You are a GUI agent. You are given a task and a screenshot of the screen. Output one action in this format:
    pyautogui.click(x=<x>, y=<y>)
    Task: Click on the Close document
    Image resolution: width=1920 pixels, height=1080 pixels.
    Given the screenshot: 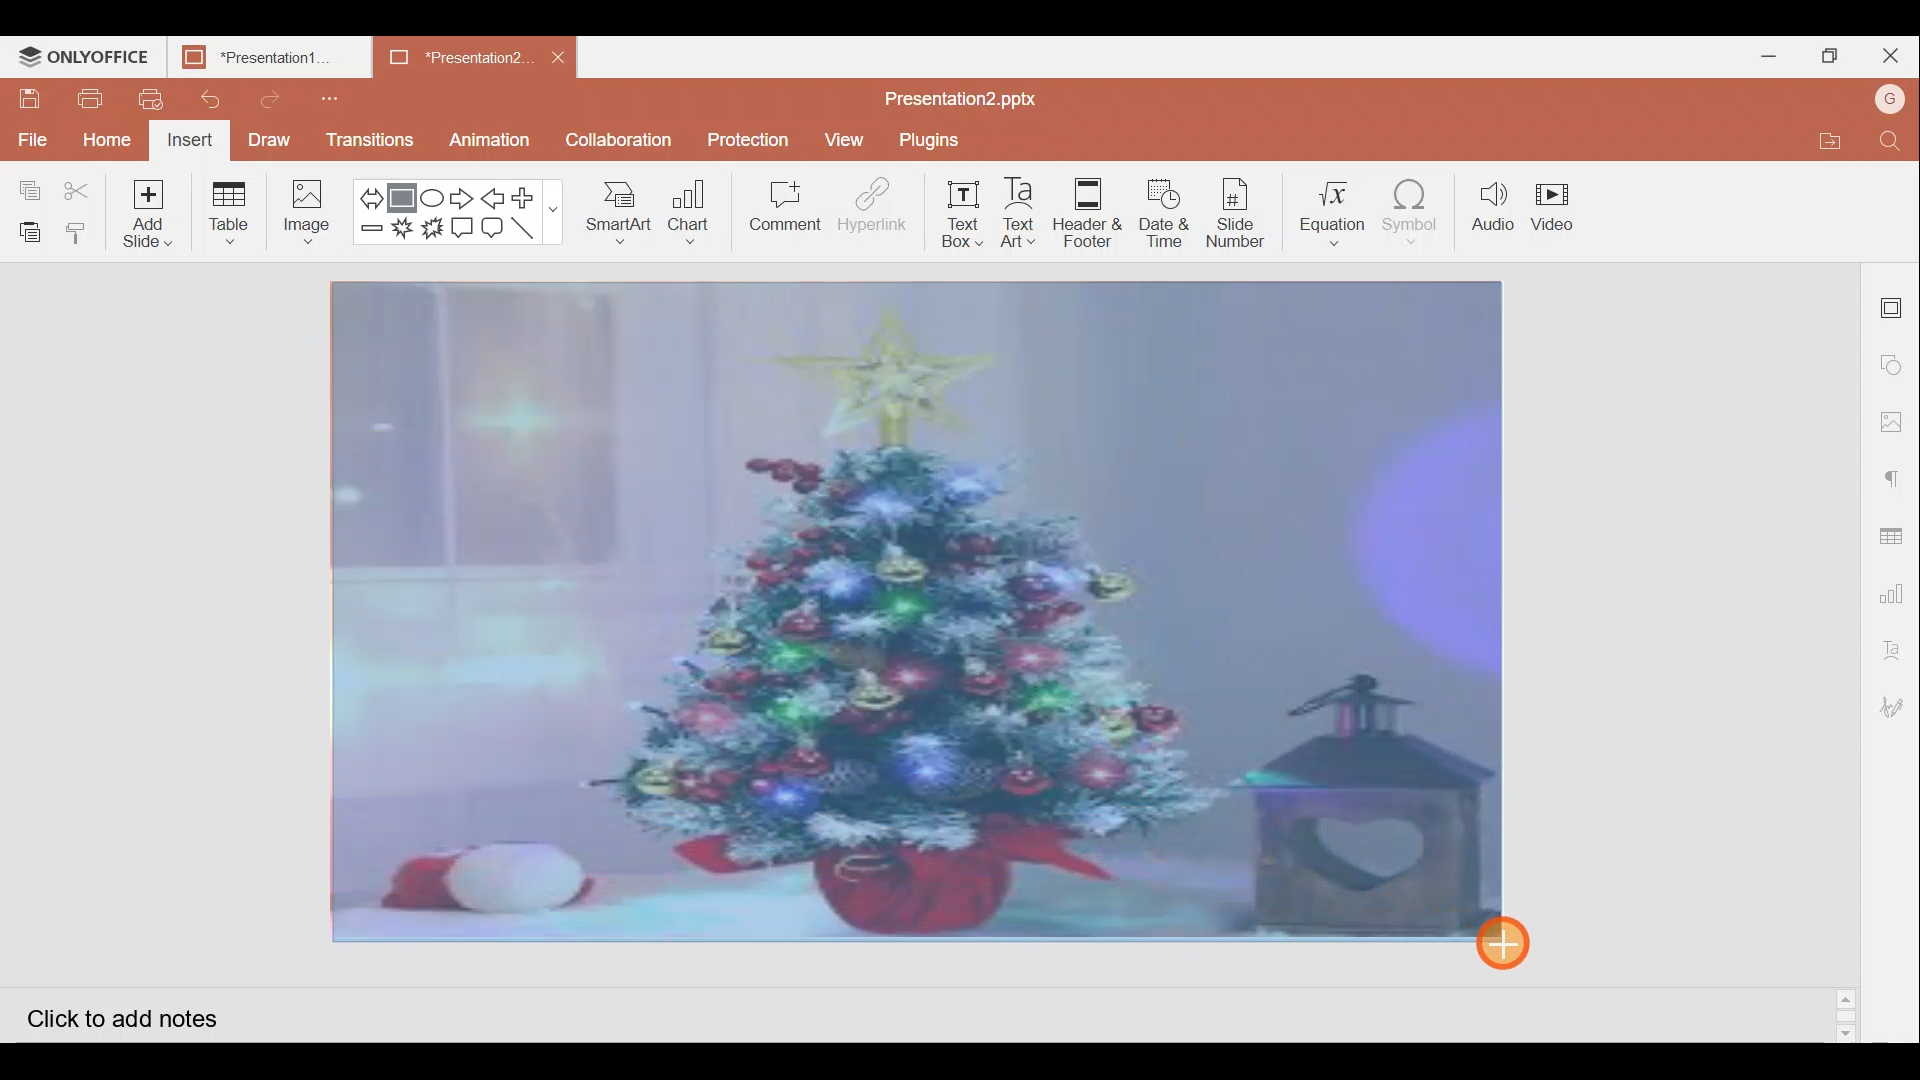 What is the action you would take?
    pyautogui.click(x=554, y=56)
    